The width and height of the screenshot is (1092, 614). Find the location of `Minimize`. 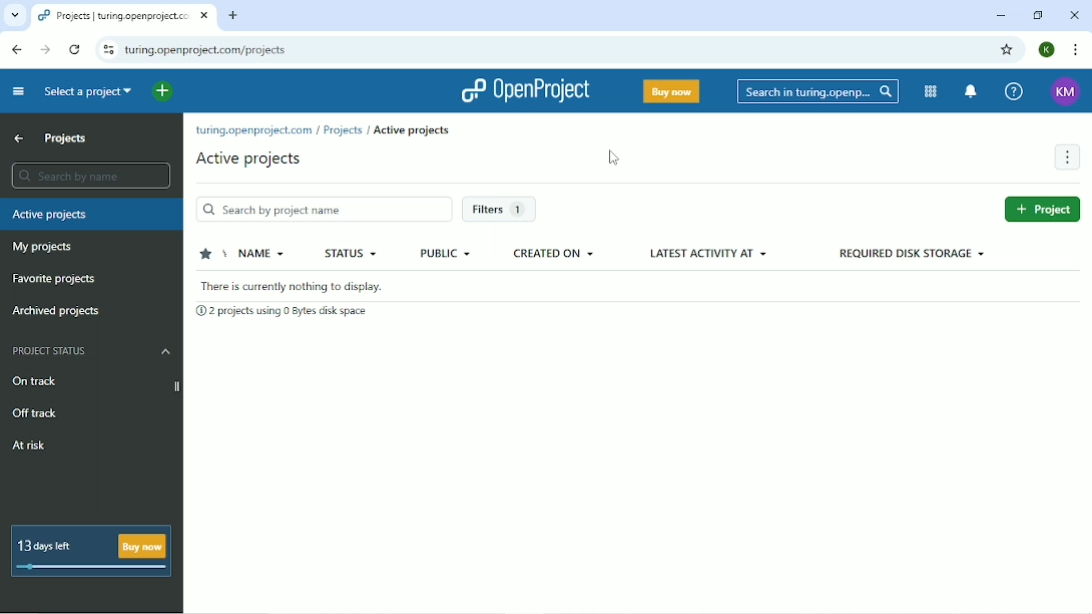

Minimize is located at coordinates (1001, 16).